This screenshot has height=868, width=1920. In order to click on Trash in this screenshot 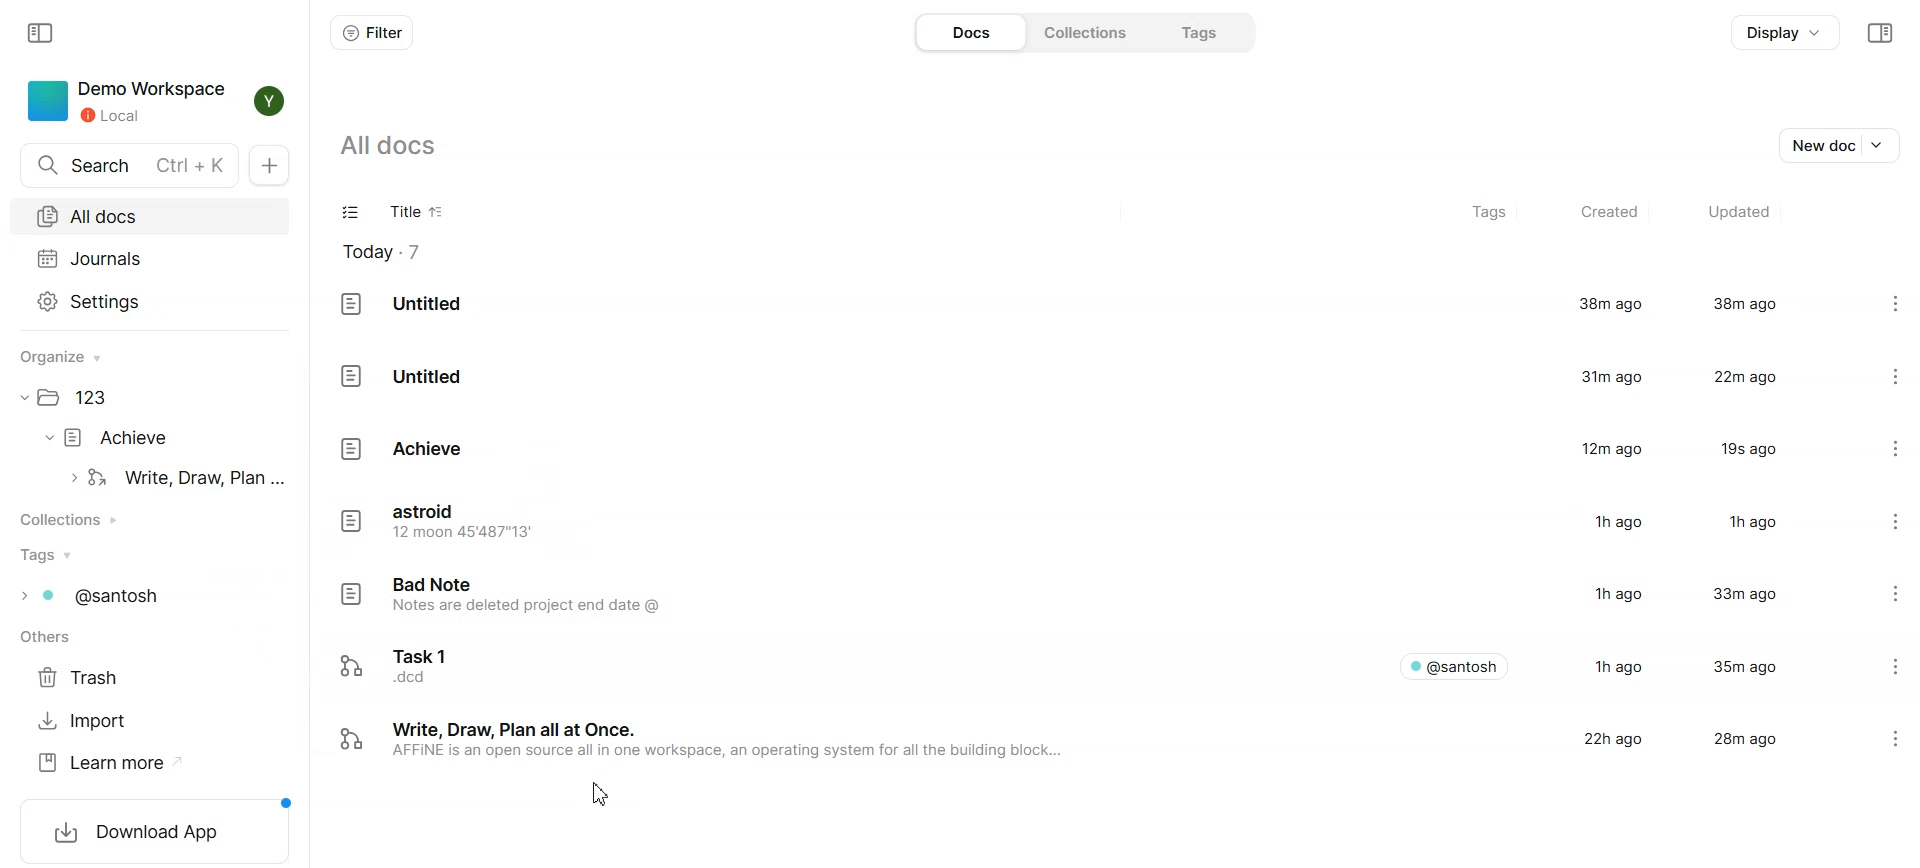, I will do `click(85, 678)`.